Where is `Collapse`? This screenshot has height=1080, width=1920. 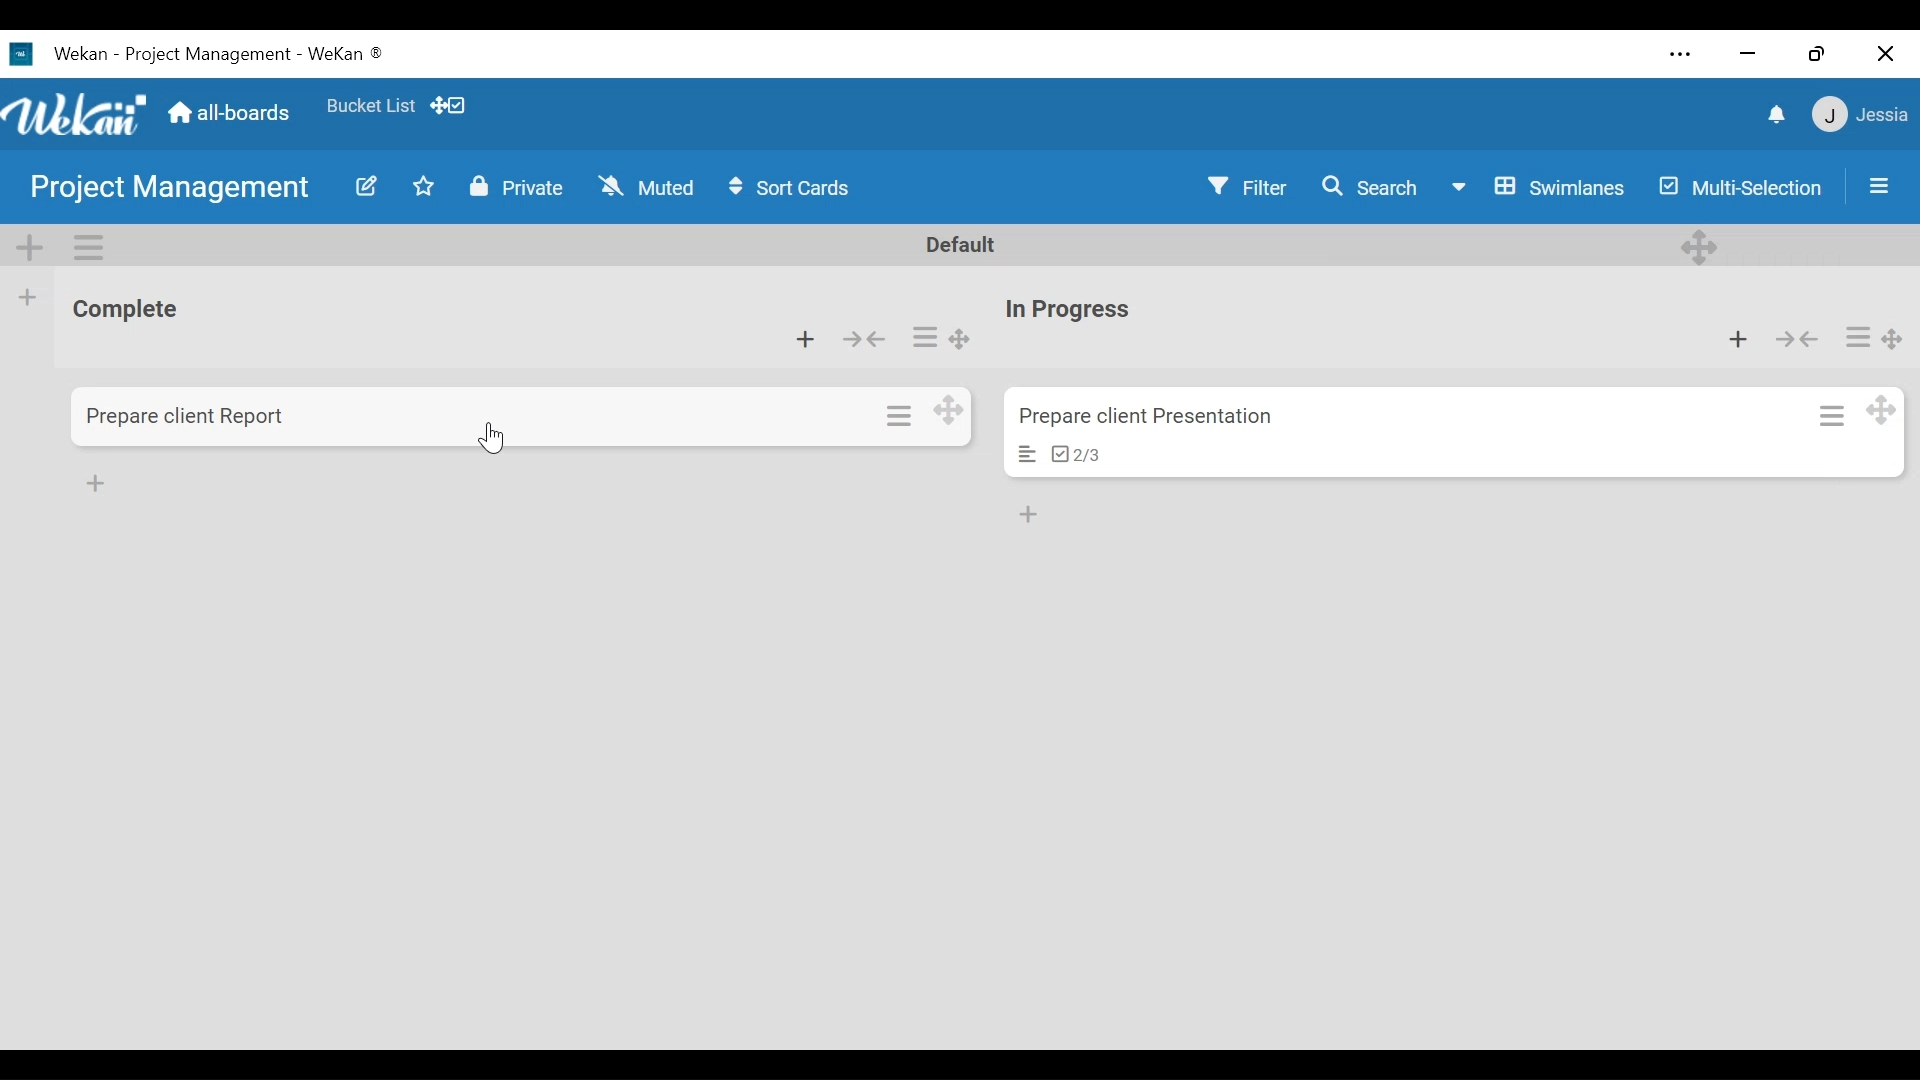 Collapse is located at coordinates (1802, 339).